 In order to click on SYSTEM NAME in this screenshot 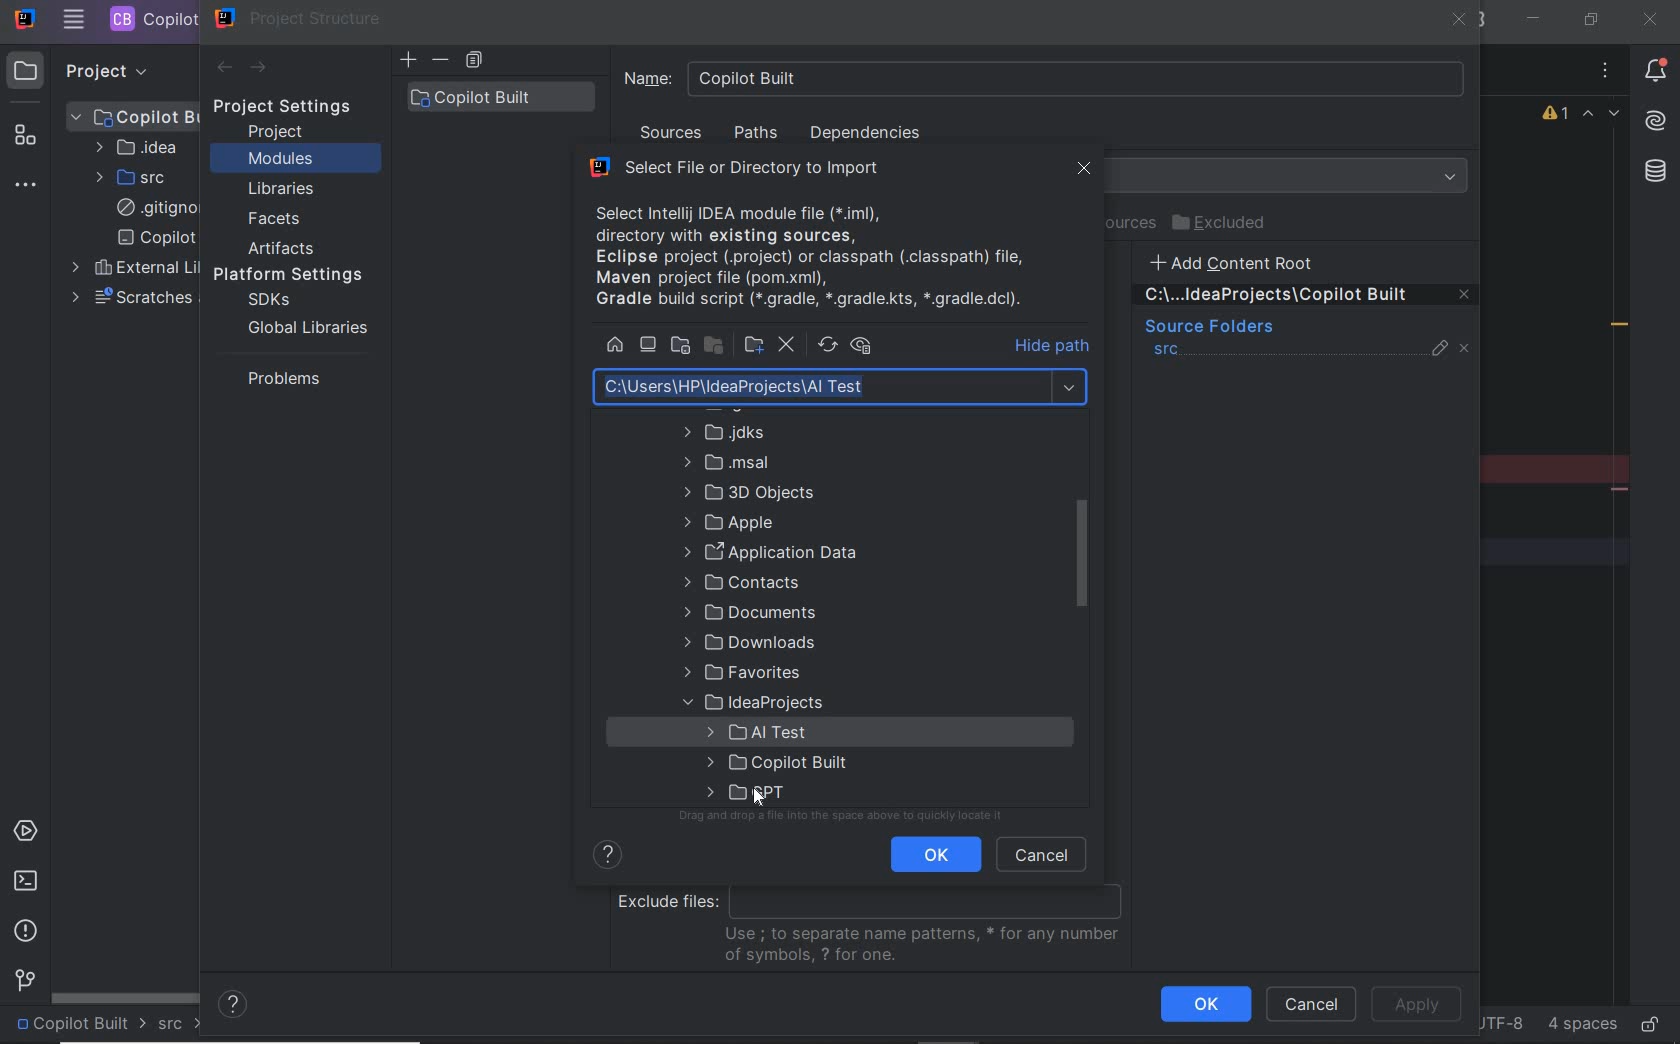, I will do `click(23, 20)`.